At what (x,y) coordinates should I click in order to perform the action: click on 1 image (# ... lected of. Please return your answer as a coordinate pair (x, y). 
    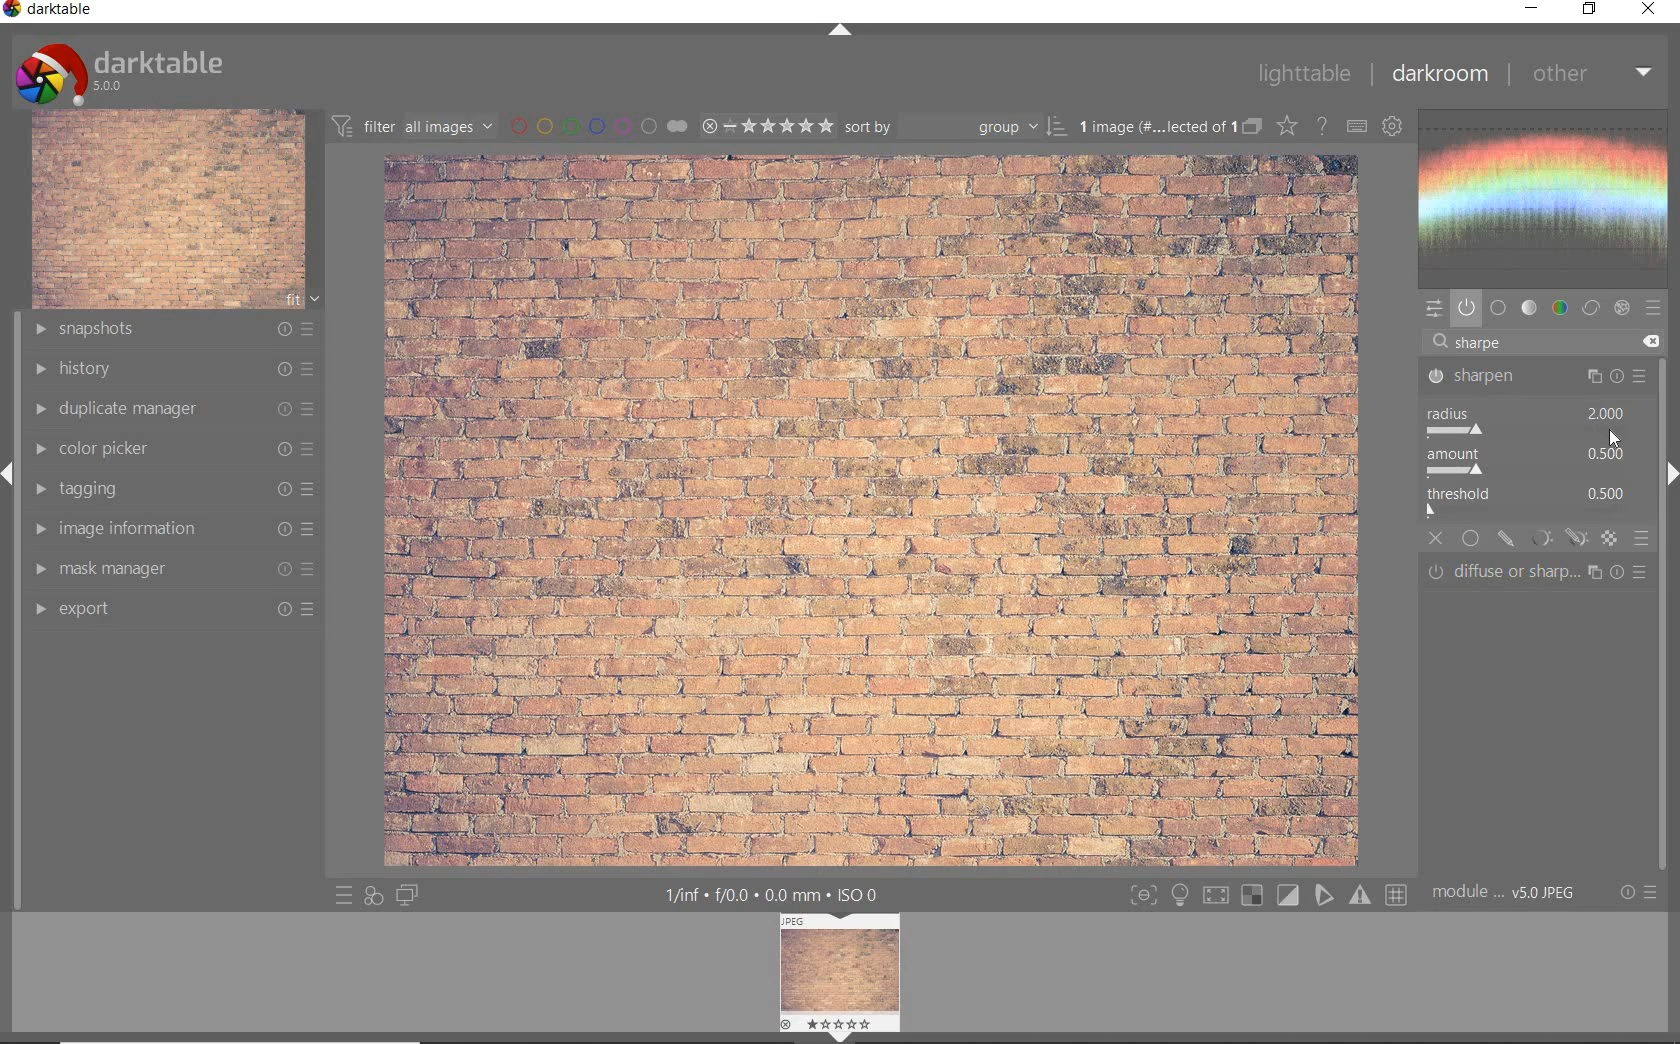
    Looking at the image, I should click on (1153, 125).